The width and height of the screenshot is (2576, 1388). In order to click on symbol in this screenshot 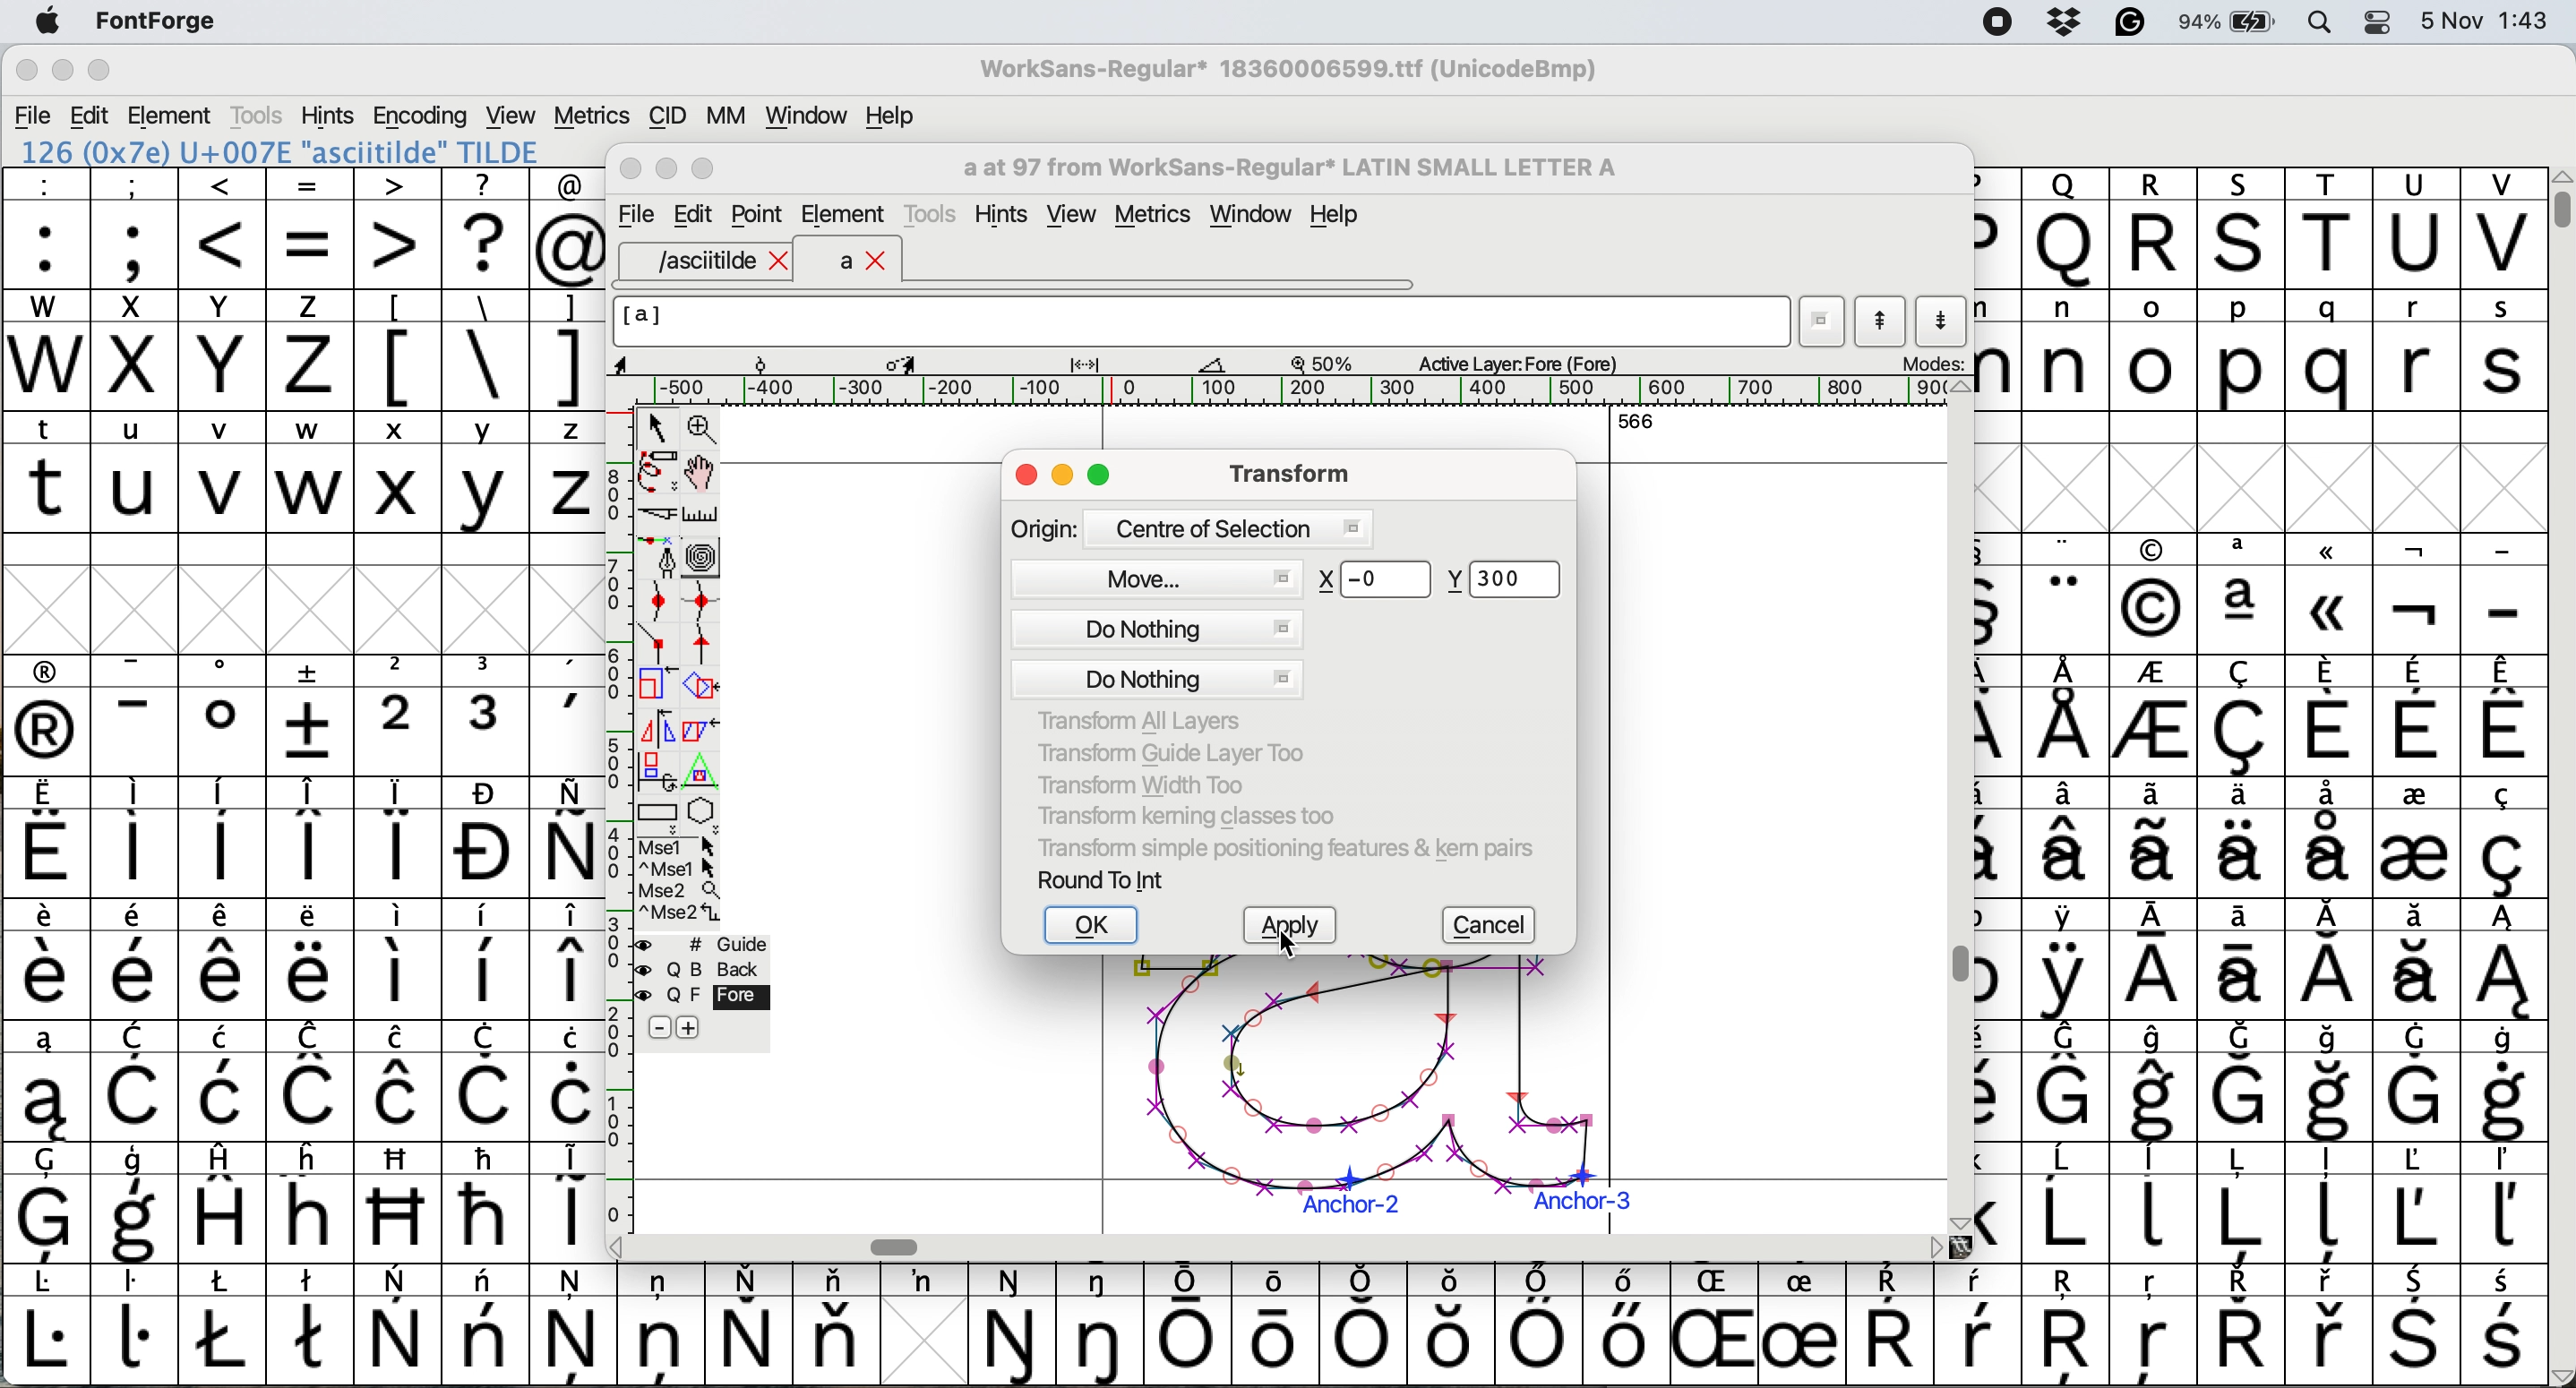, I will do `click(2331, 961)`.